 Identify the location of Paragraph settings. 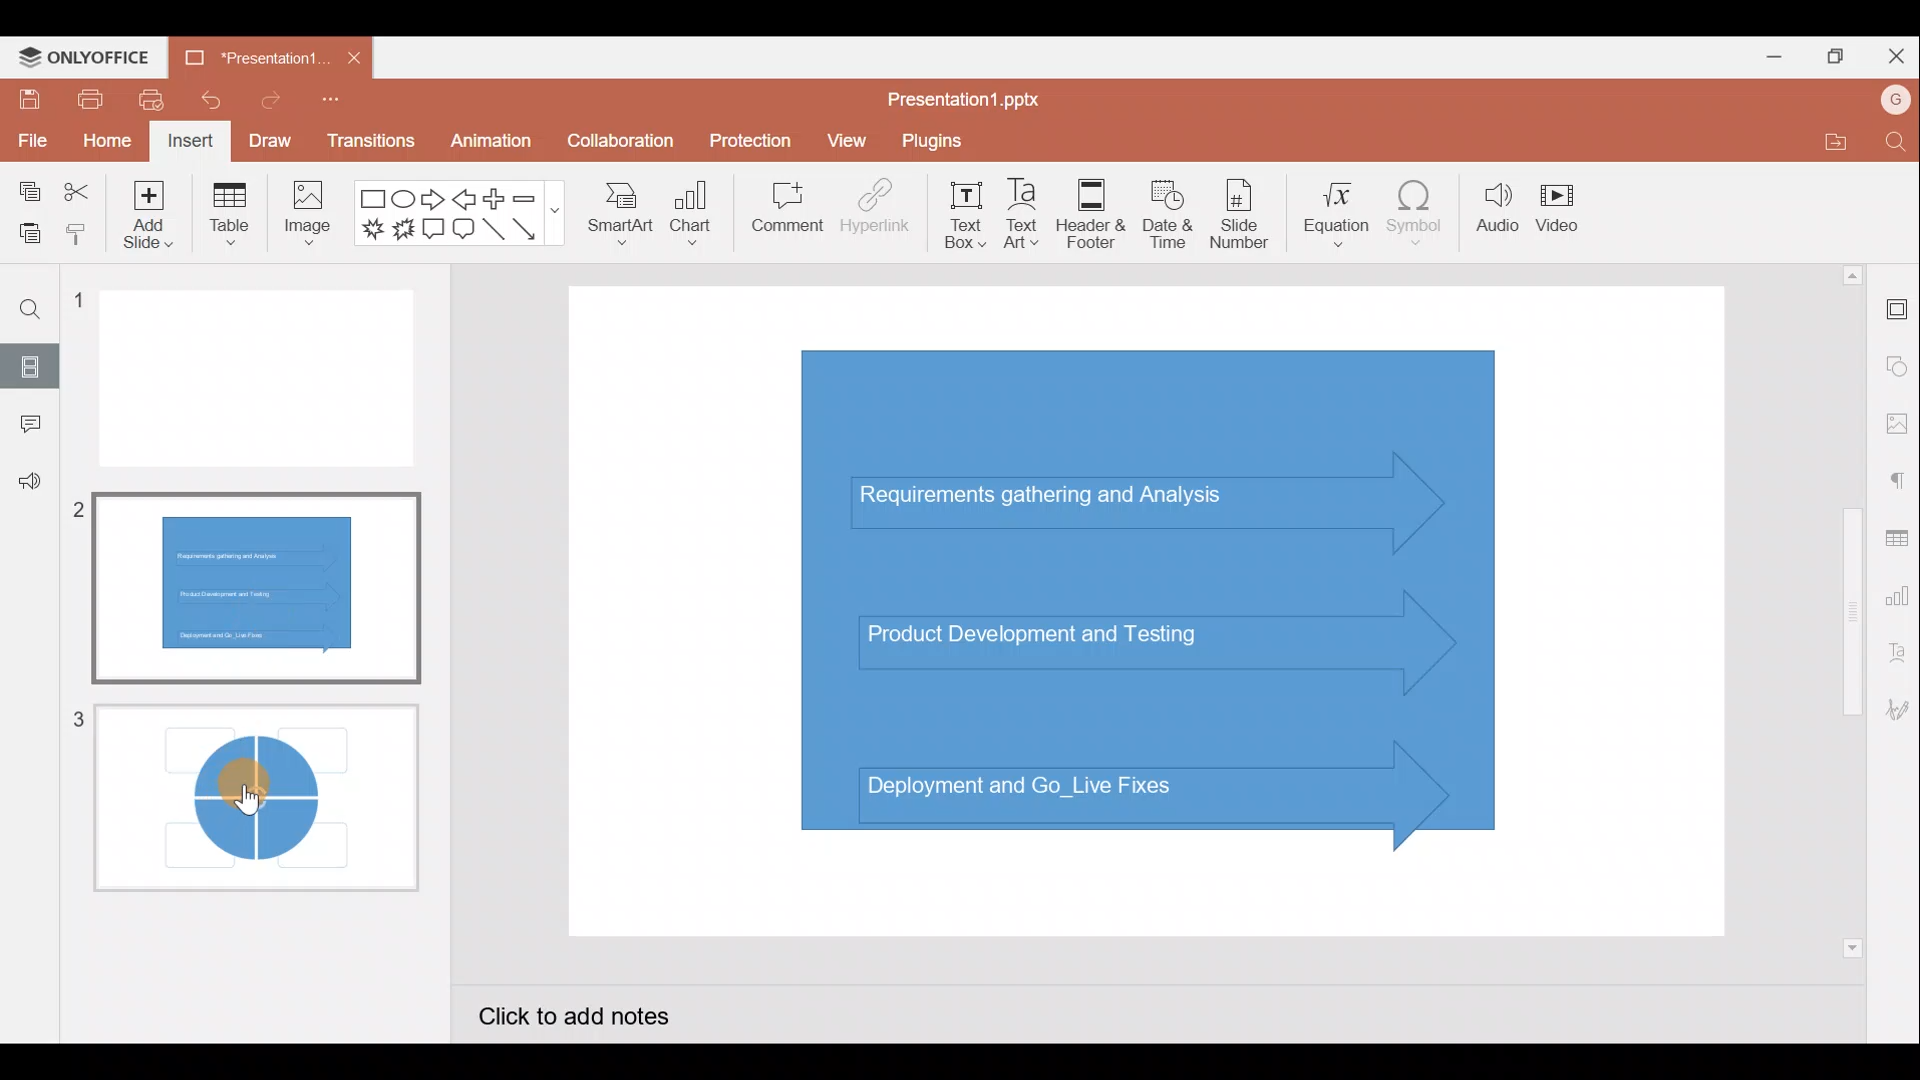
(1900, 481).